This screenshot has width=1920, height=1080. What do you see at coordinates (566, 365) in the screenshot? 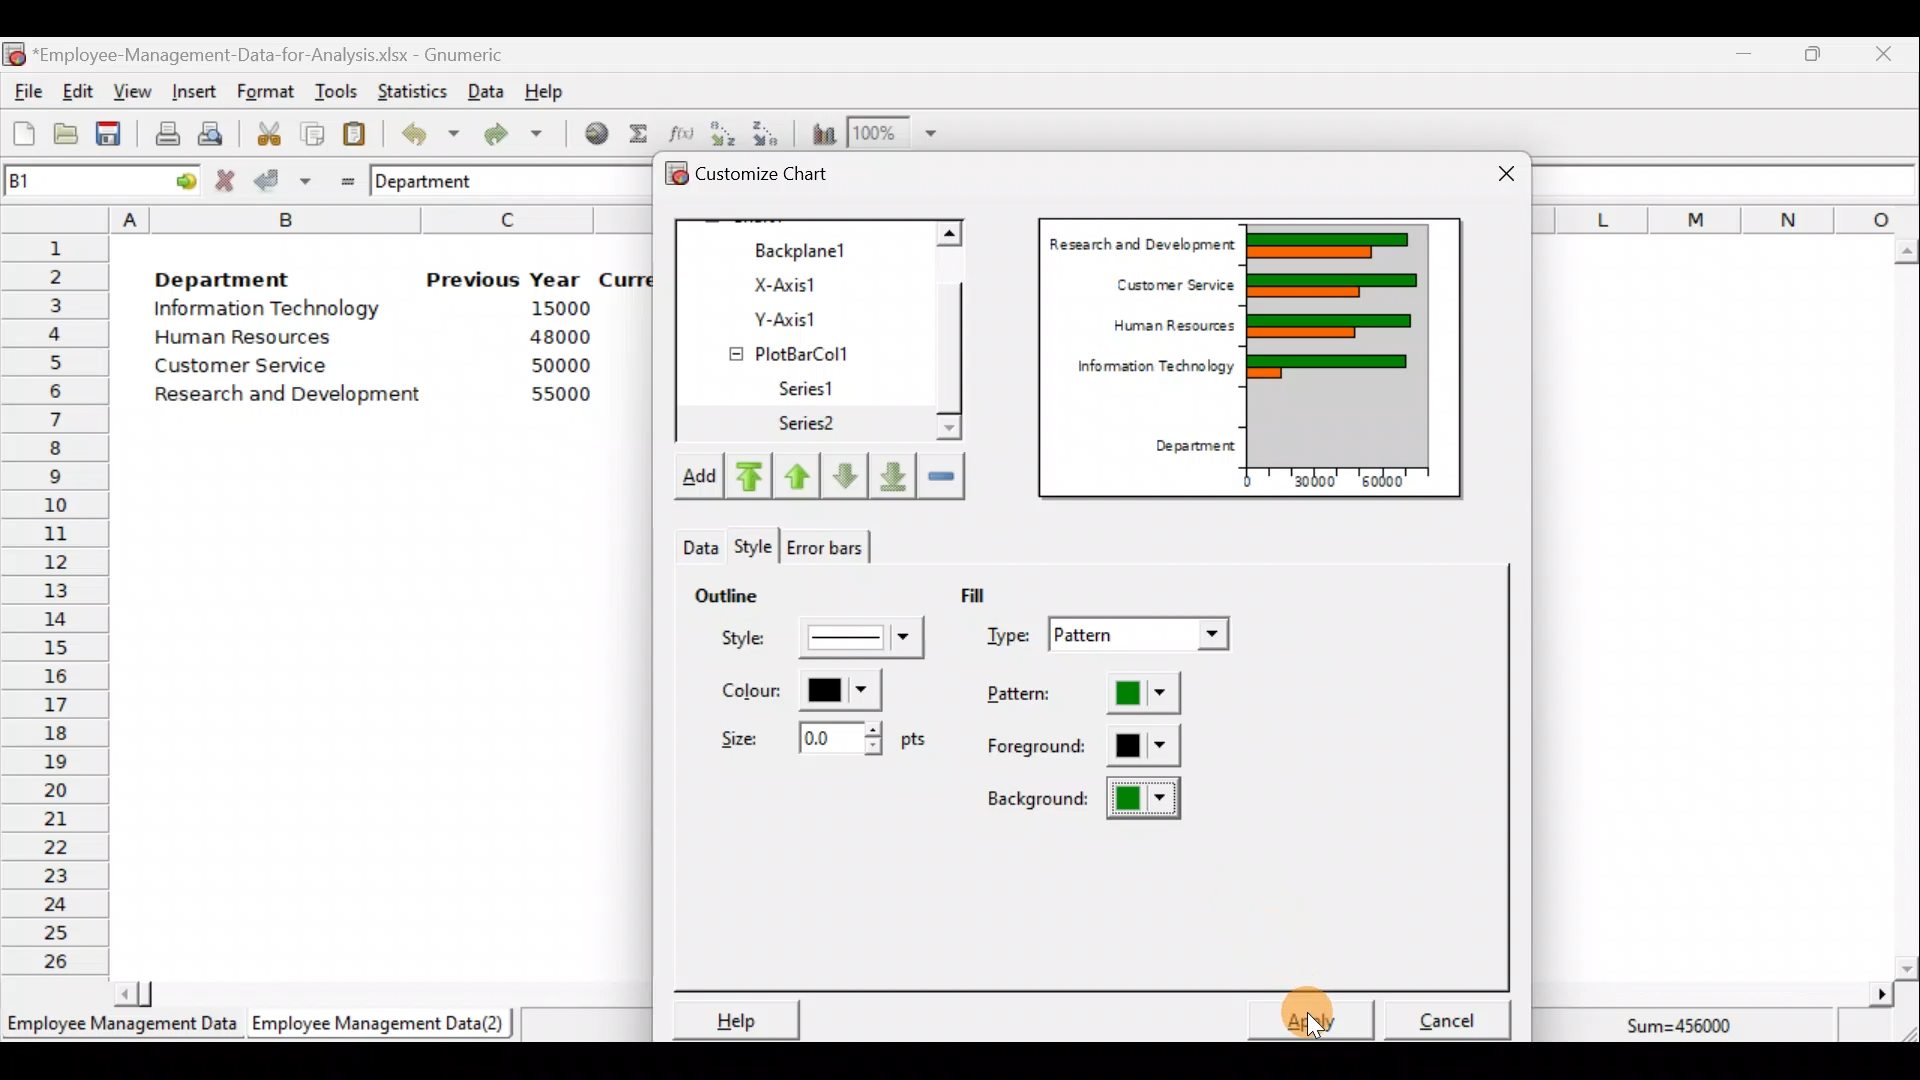
I see `50000` at bounding box center [566, 365].